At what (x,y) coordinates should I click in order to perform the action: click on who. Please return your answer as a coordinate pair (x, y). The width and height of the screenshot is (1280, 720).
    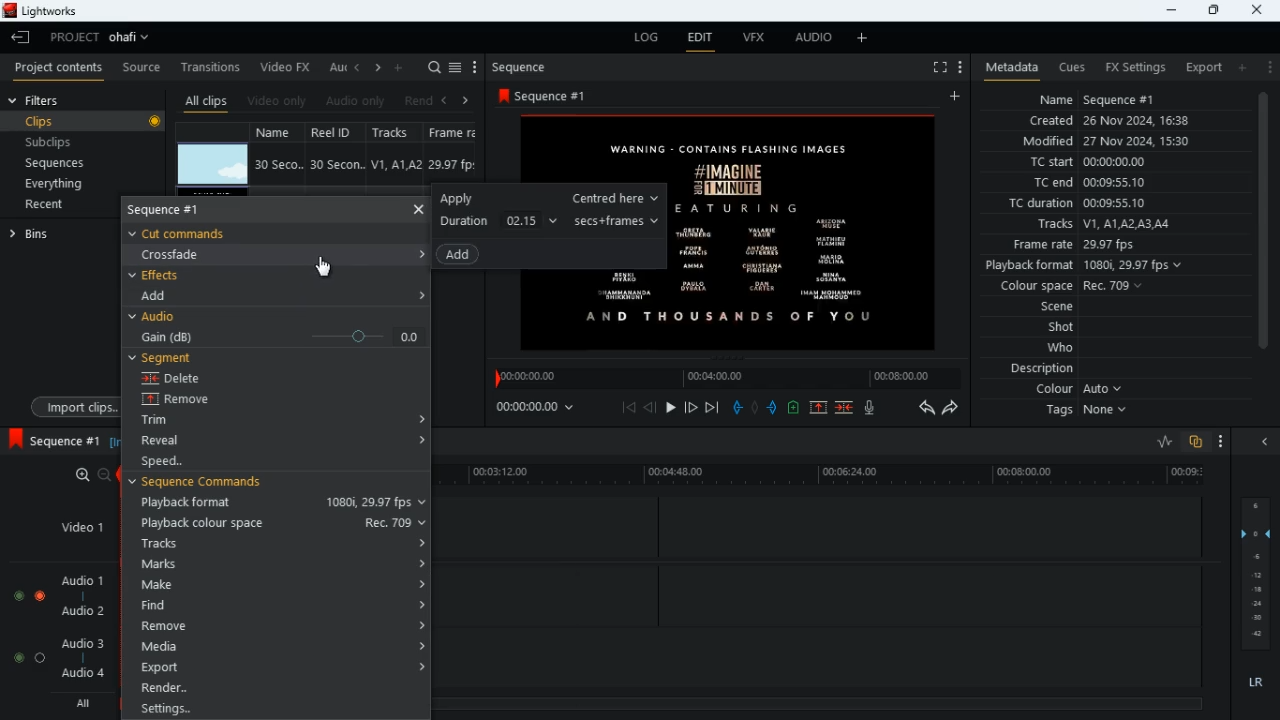
    Looking at the image, I should click on (1065, 348).